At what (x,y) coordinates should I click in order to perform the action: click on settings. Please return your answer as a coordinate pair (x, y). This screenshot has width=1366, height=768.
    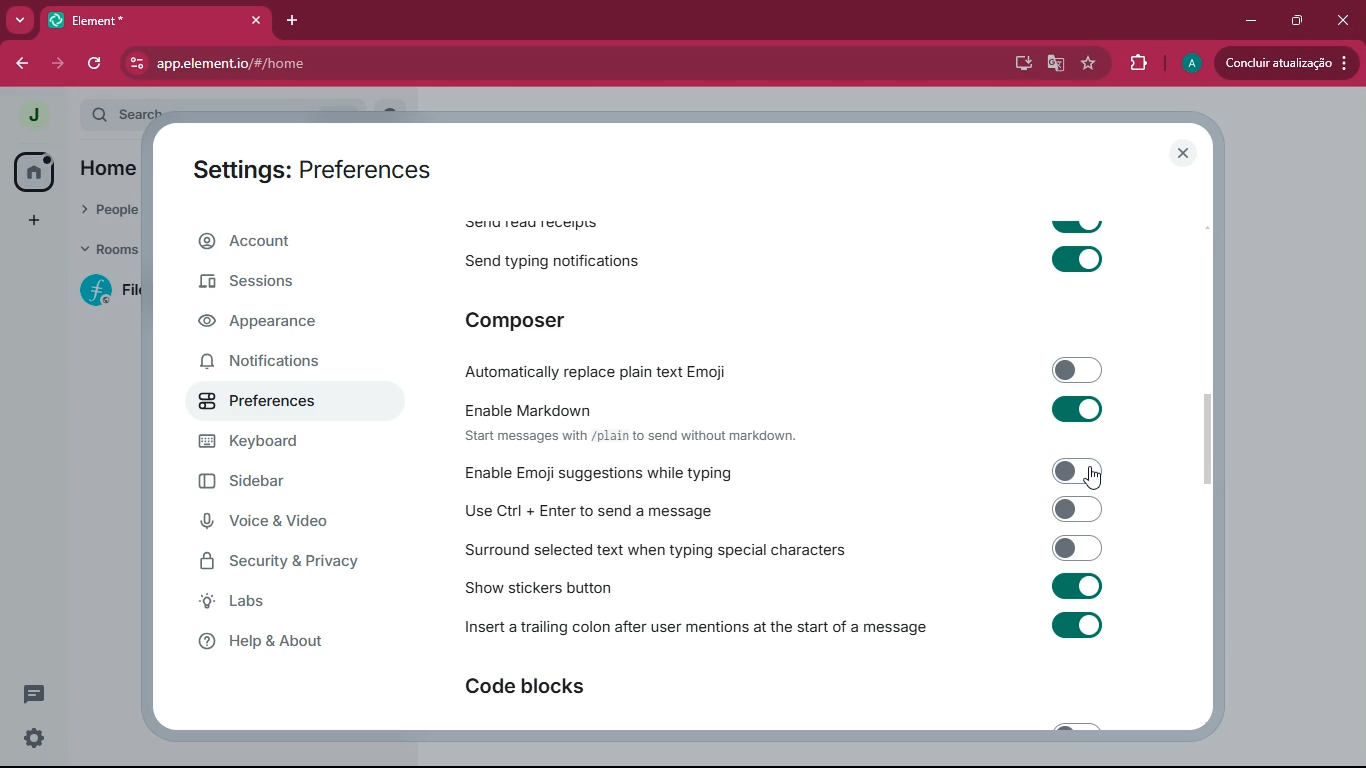
    Looking at the image, I should click on (30, 739).